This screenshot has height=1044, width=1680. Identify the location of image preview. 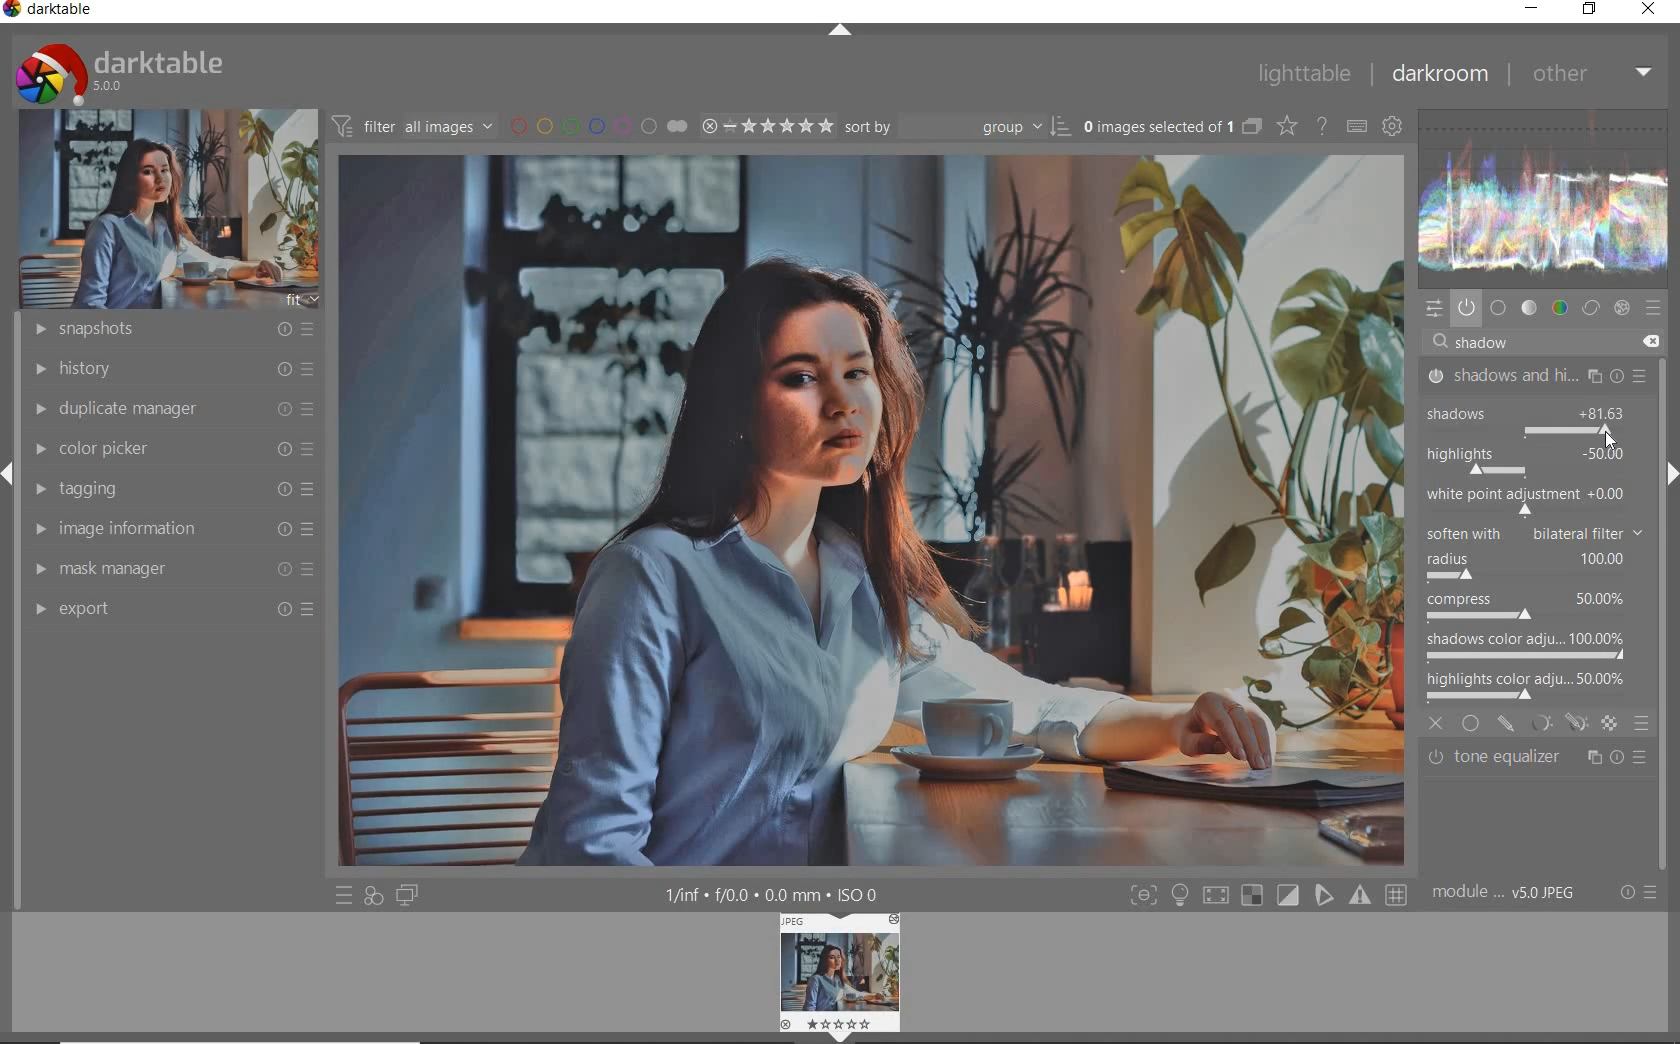
(868, 967).